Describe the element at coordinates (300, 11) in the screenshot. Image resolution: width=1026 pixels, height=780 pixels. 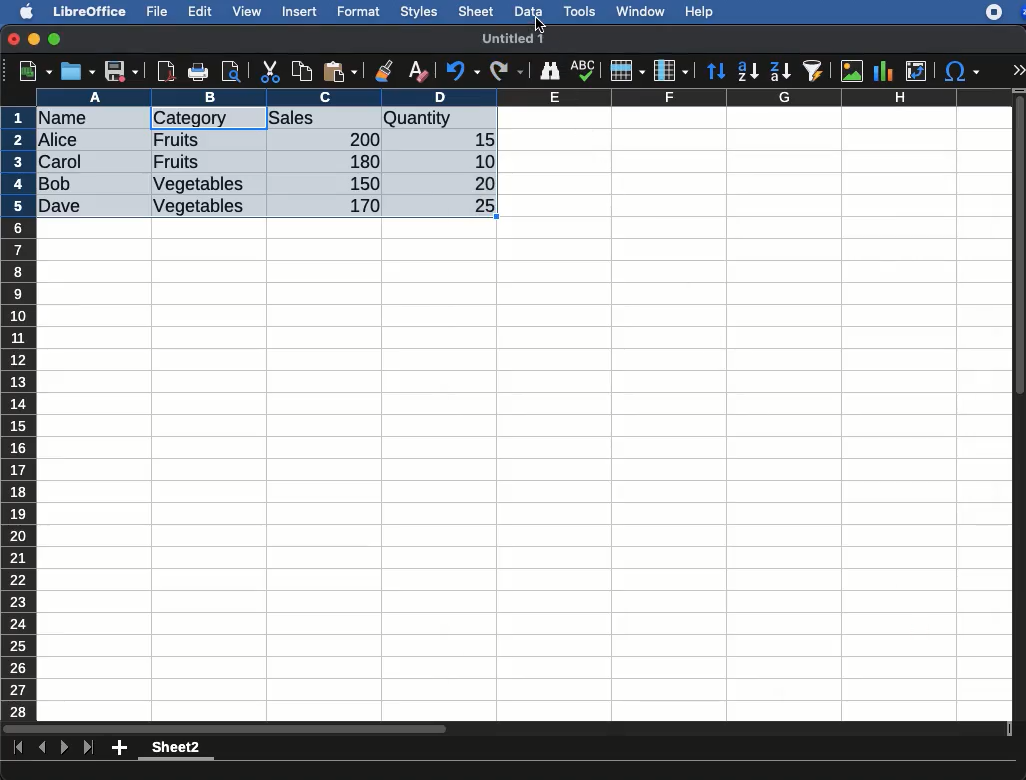
I see `insert` at that location.